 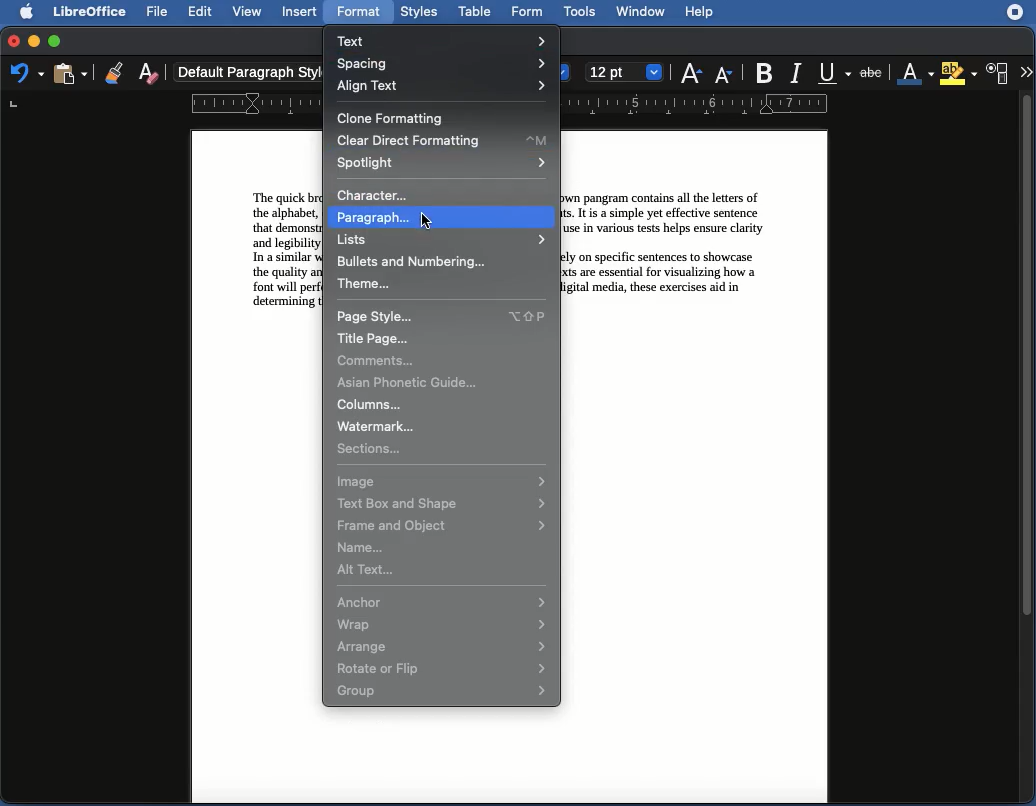 What do you see at coordinates (475, 12) in the screenshot?
I see `Table` at bounding box center [475, 12].